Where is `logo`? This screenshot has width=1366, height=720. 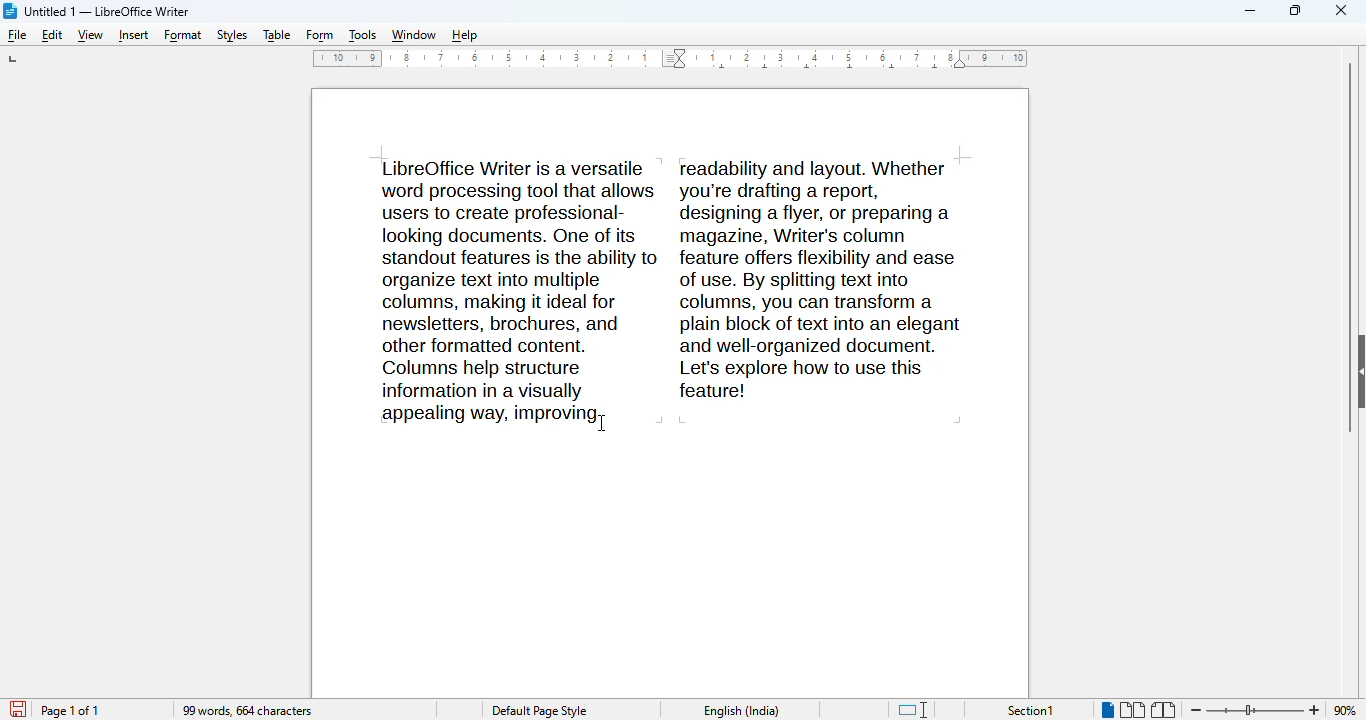 logo is located at coordinates (10, 11).